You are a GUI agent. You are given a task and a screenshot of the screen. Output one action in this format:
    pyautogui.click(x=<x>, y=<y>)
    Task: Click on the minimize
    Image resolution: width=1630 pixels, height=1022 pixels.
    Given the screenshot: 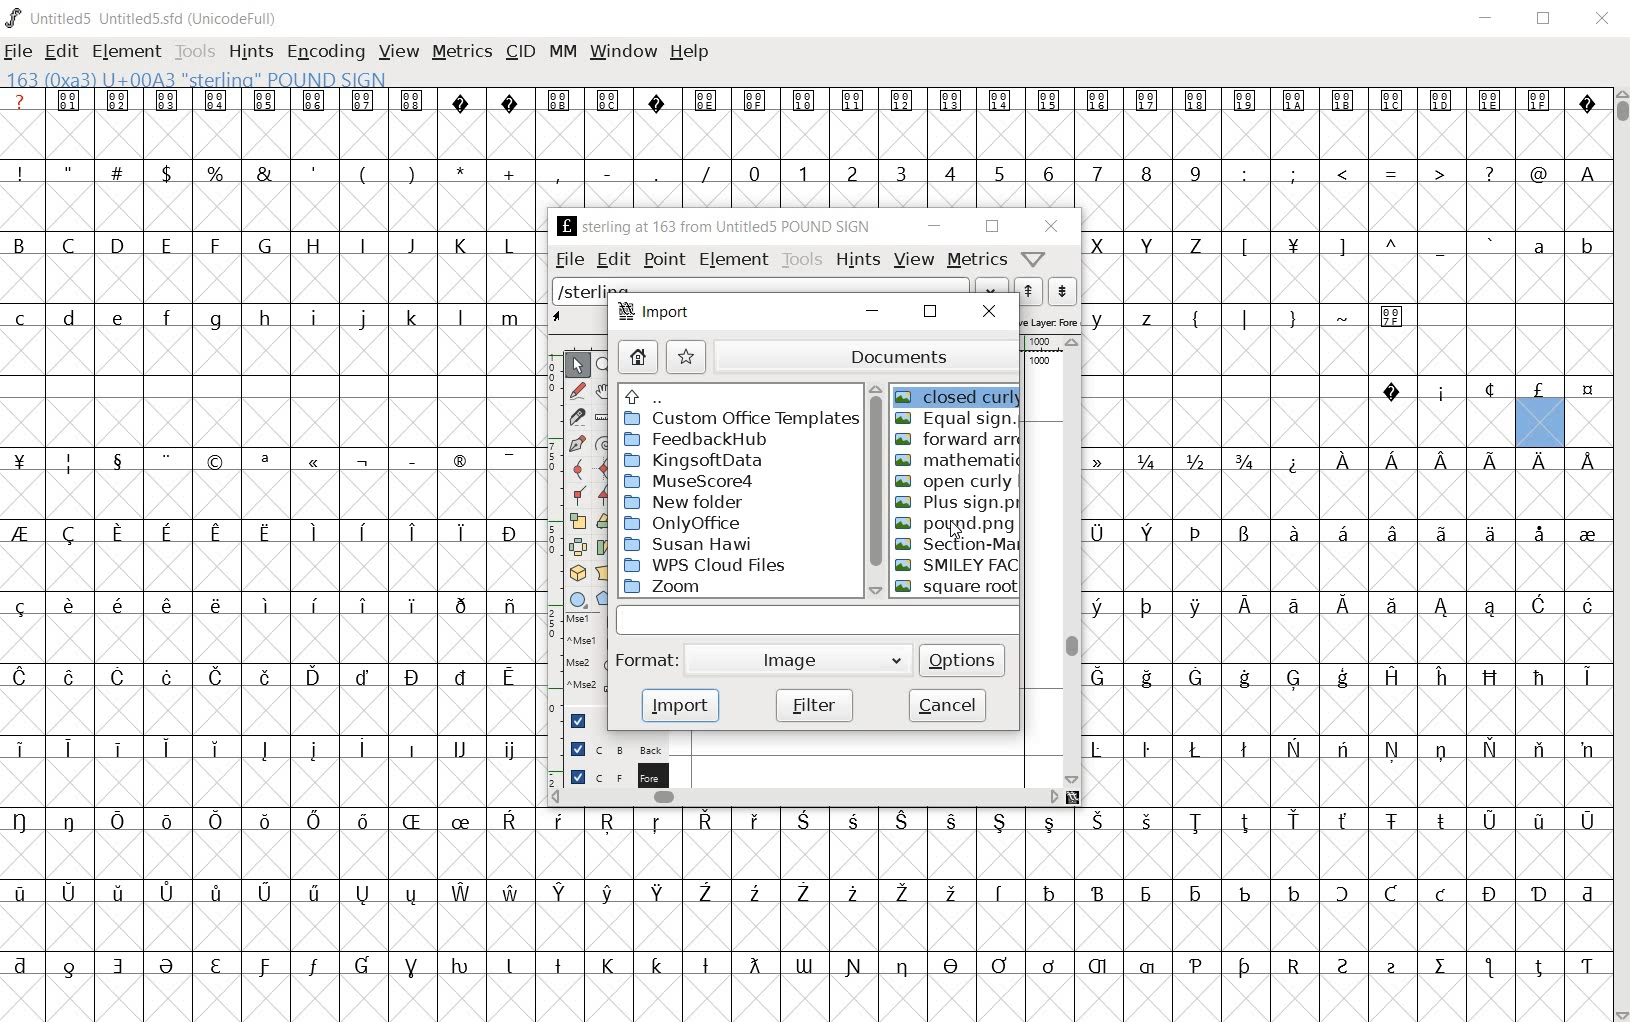 What is the action you would take?
    pyautogui.click(x=873, y=310)
    